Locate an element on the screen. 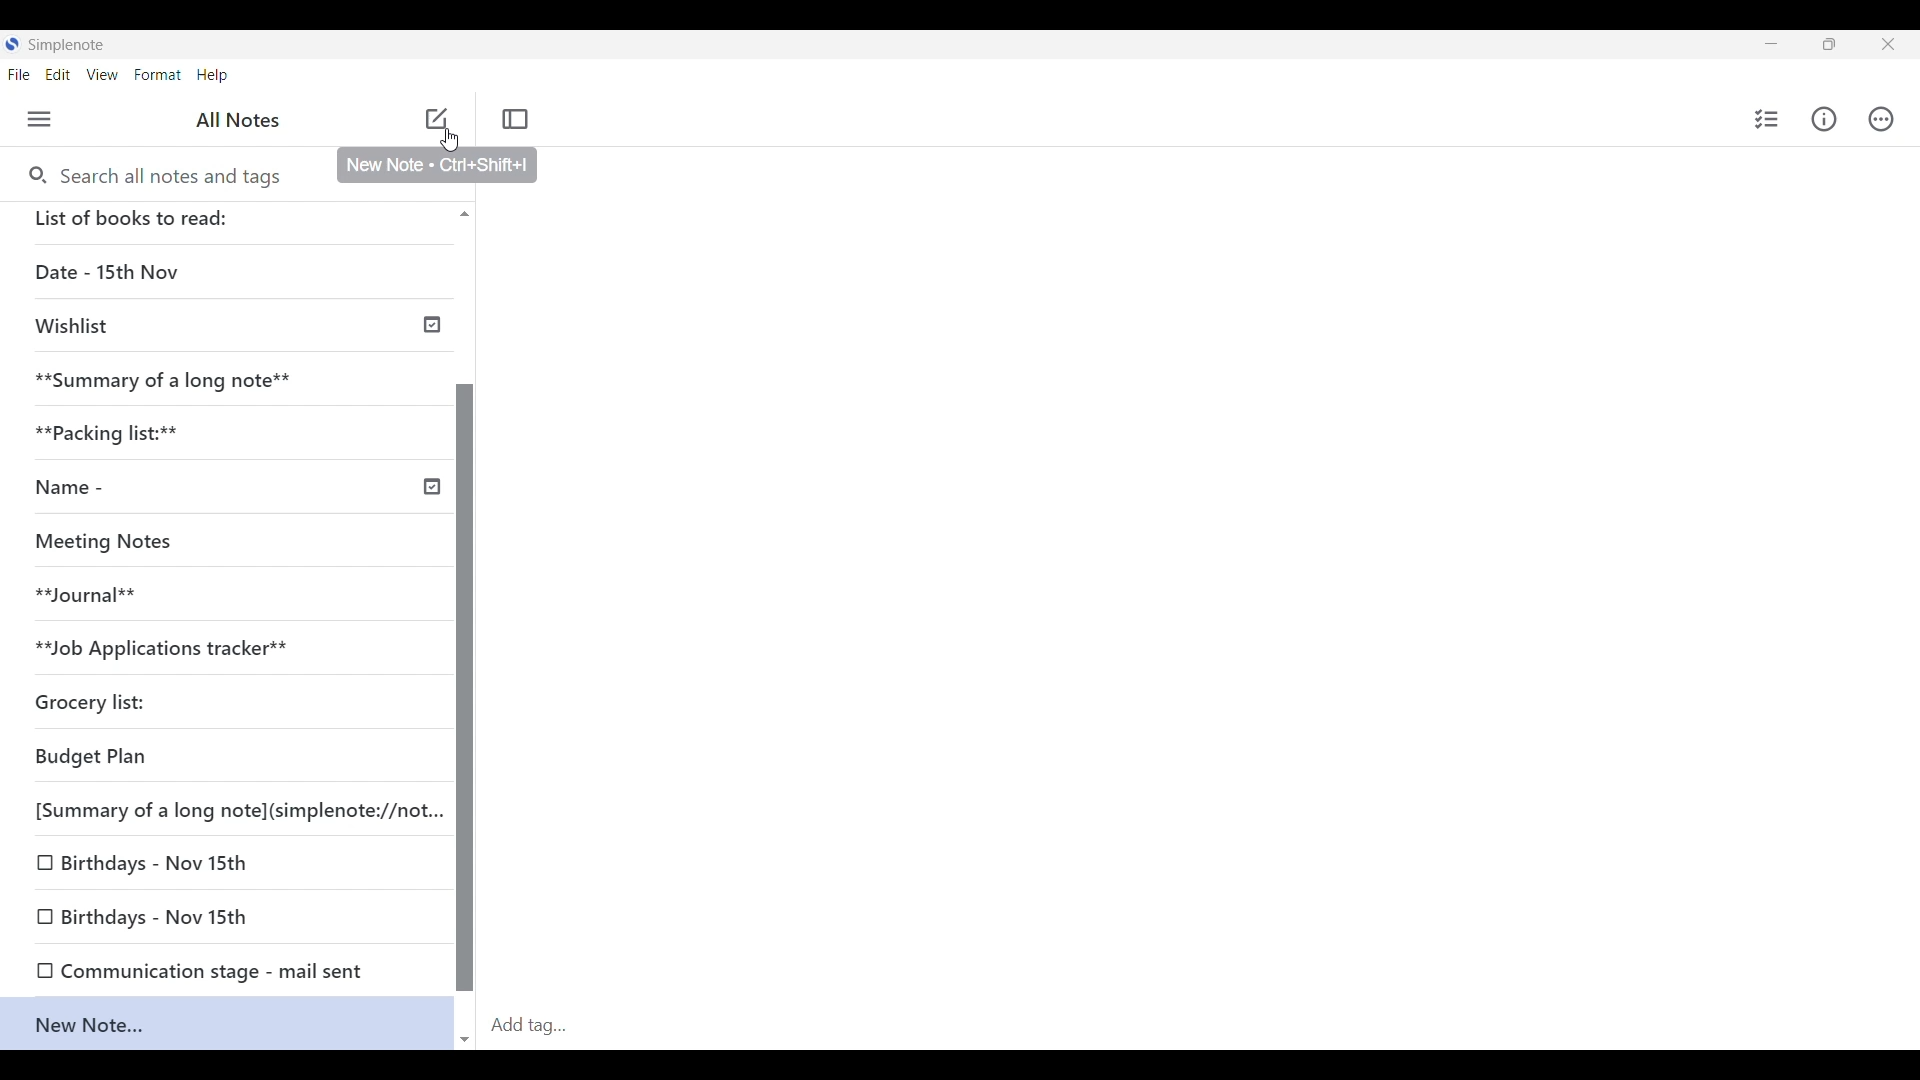  restore down is located at coordinates (1846, 47).